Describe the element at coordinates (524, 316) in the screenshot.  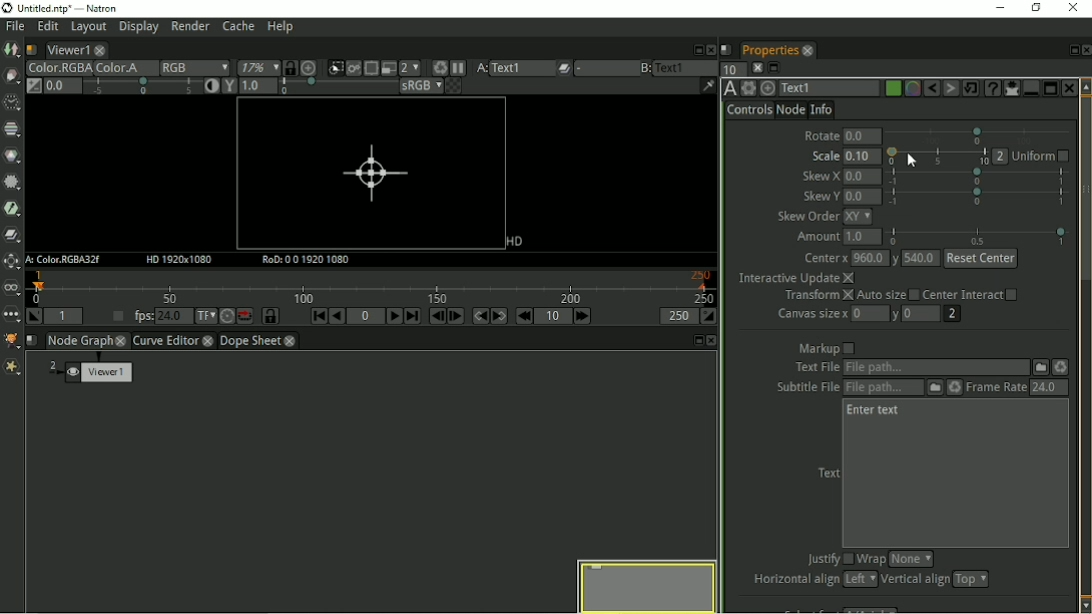
I see `Previous increment` at that location.